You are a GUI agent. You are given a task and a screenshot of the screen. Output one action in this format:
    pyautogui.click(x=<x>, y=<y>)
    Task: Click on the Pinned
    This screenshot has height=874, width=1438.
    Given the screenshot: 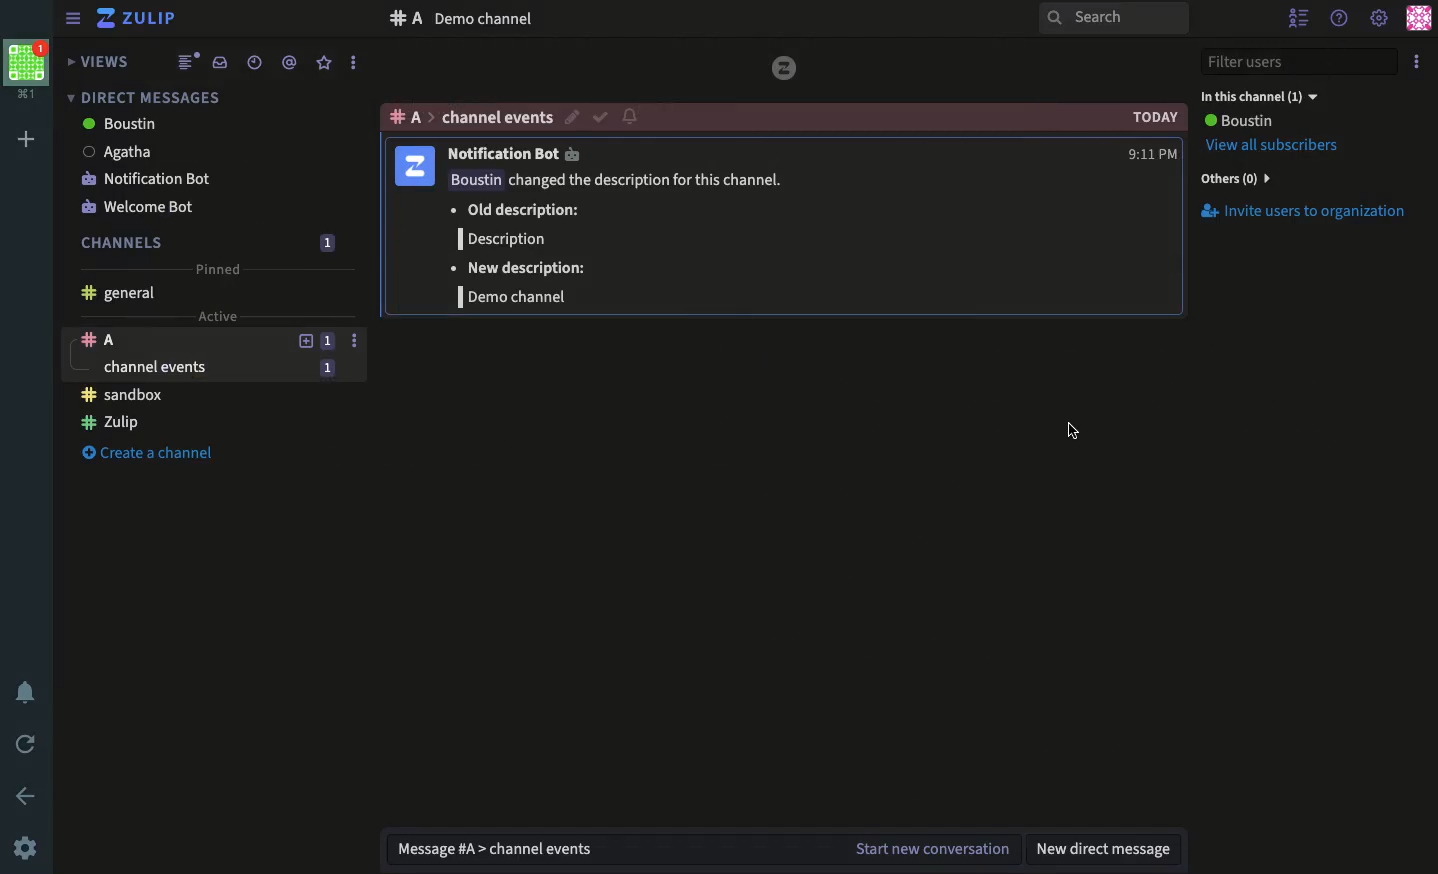 What is the action you would take?
    pyautogui.click(x=218, y=268)
    